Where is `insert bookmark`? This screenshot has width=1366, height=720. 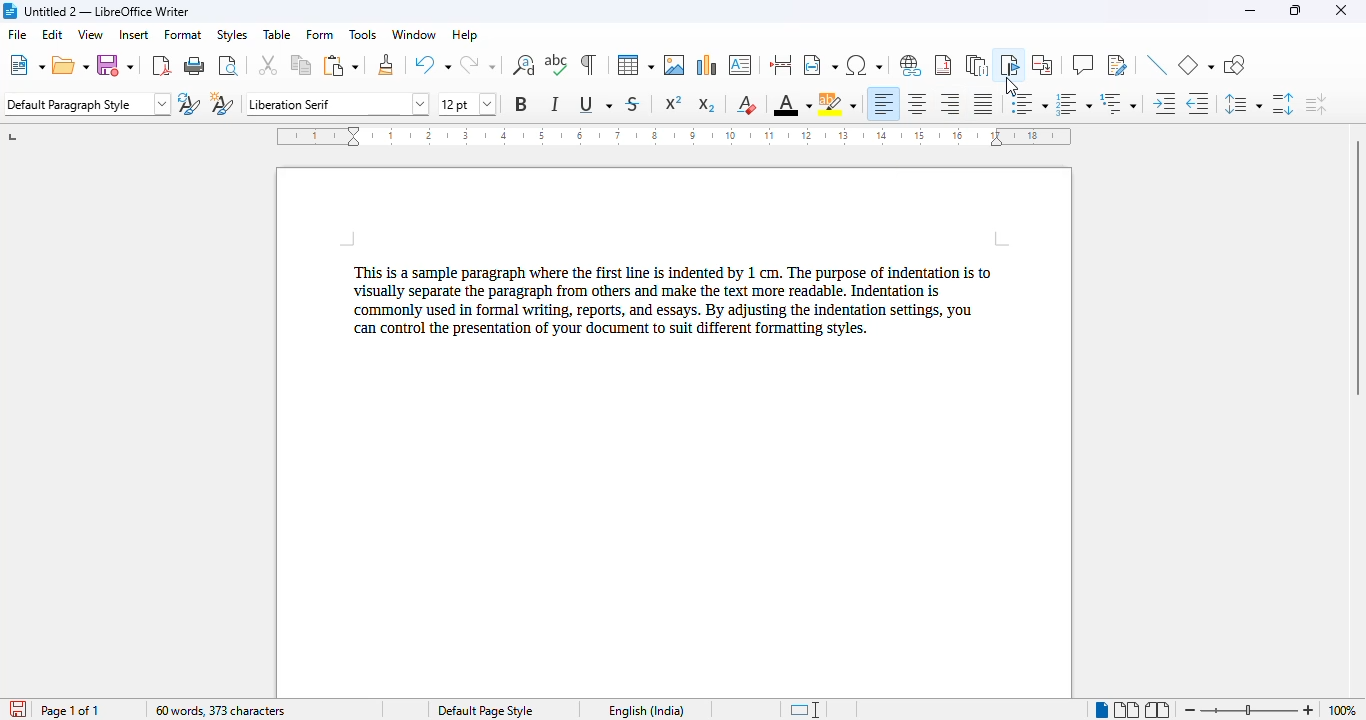
insert bookmark is located at coordinates (1009, 65).